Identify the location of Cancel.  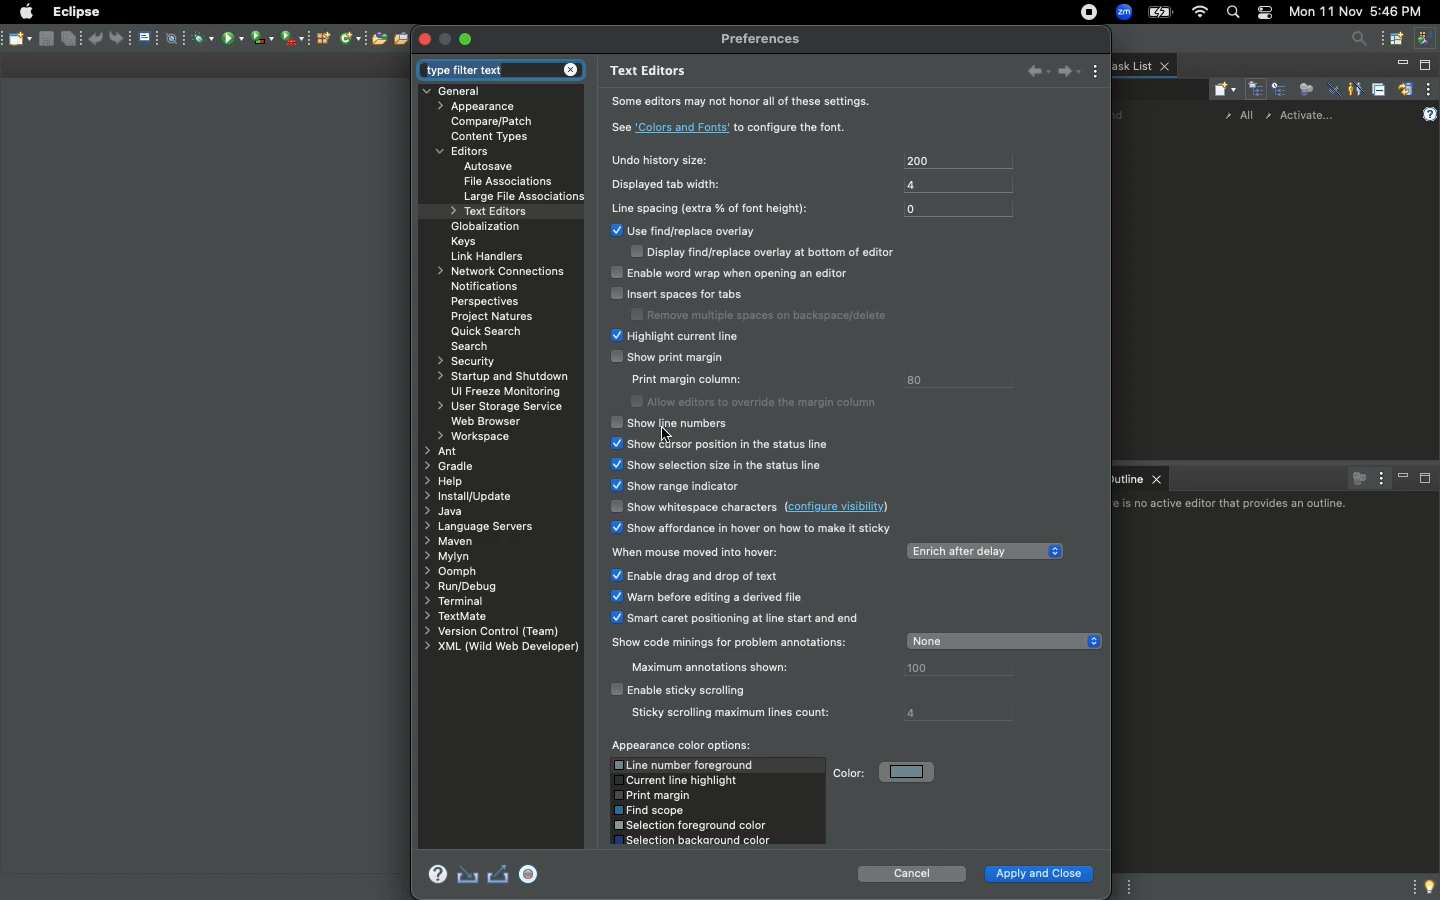
(913, 871).